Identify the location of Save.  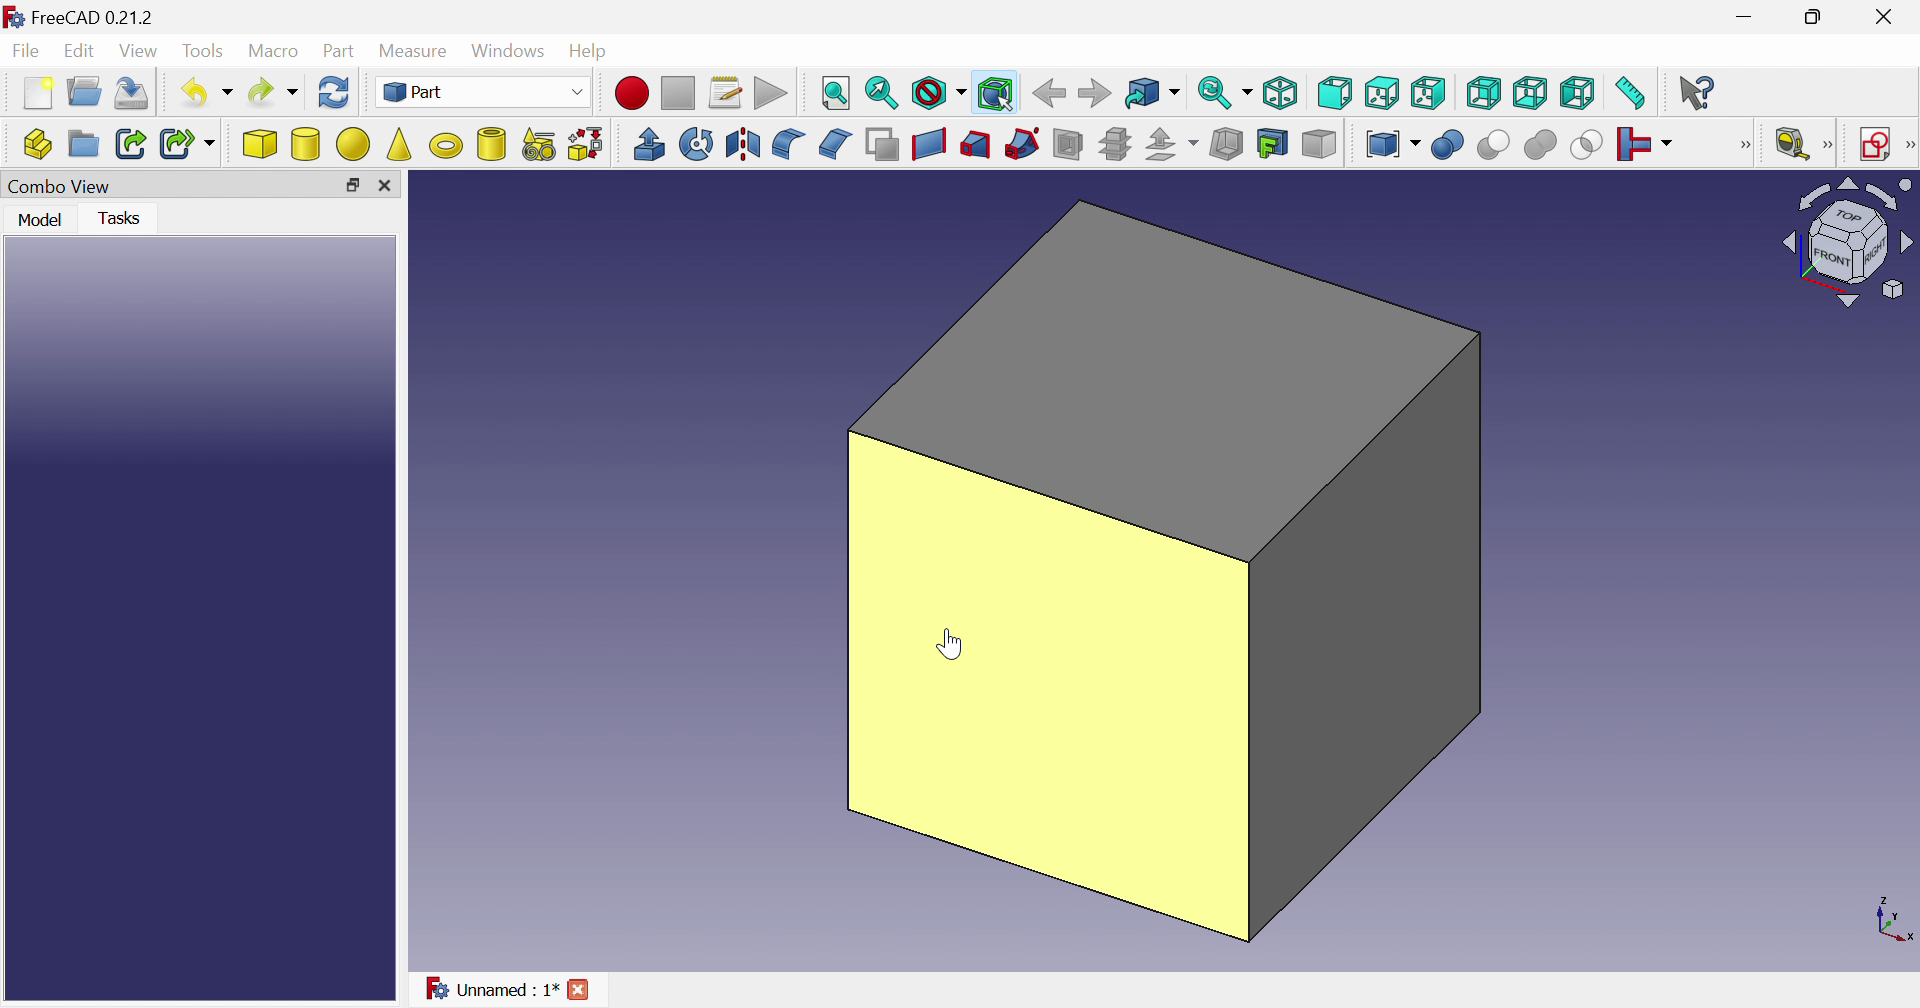
(133, 94).